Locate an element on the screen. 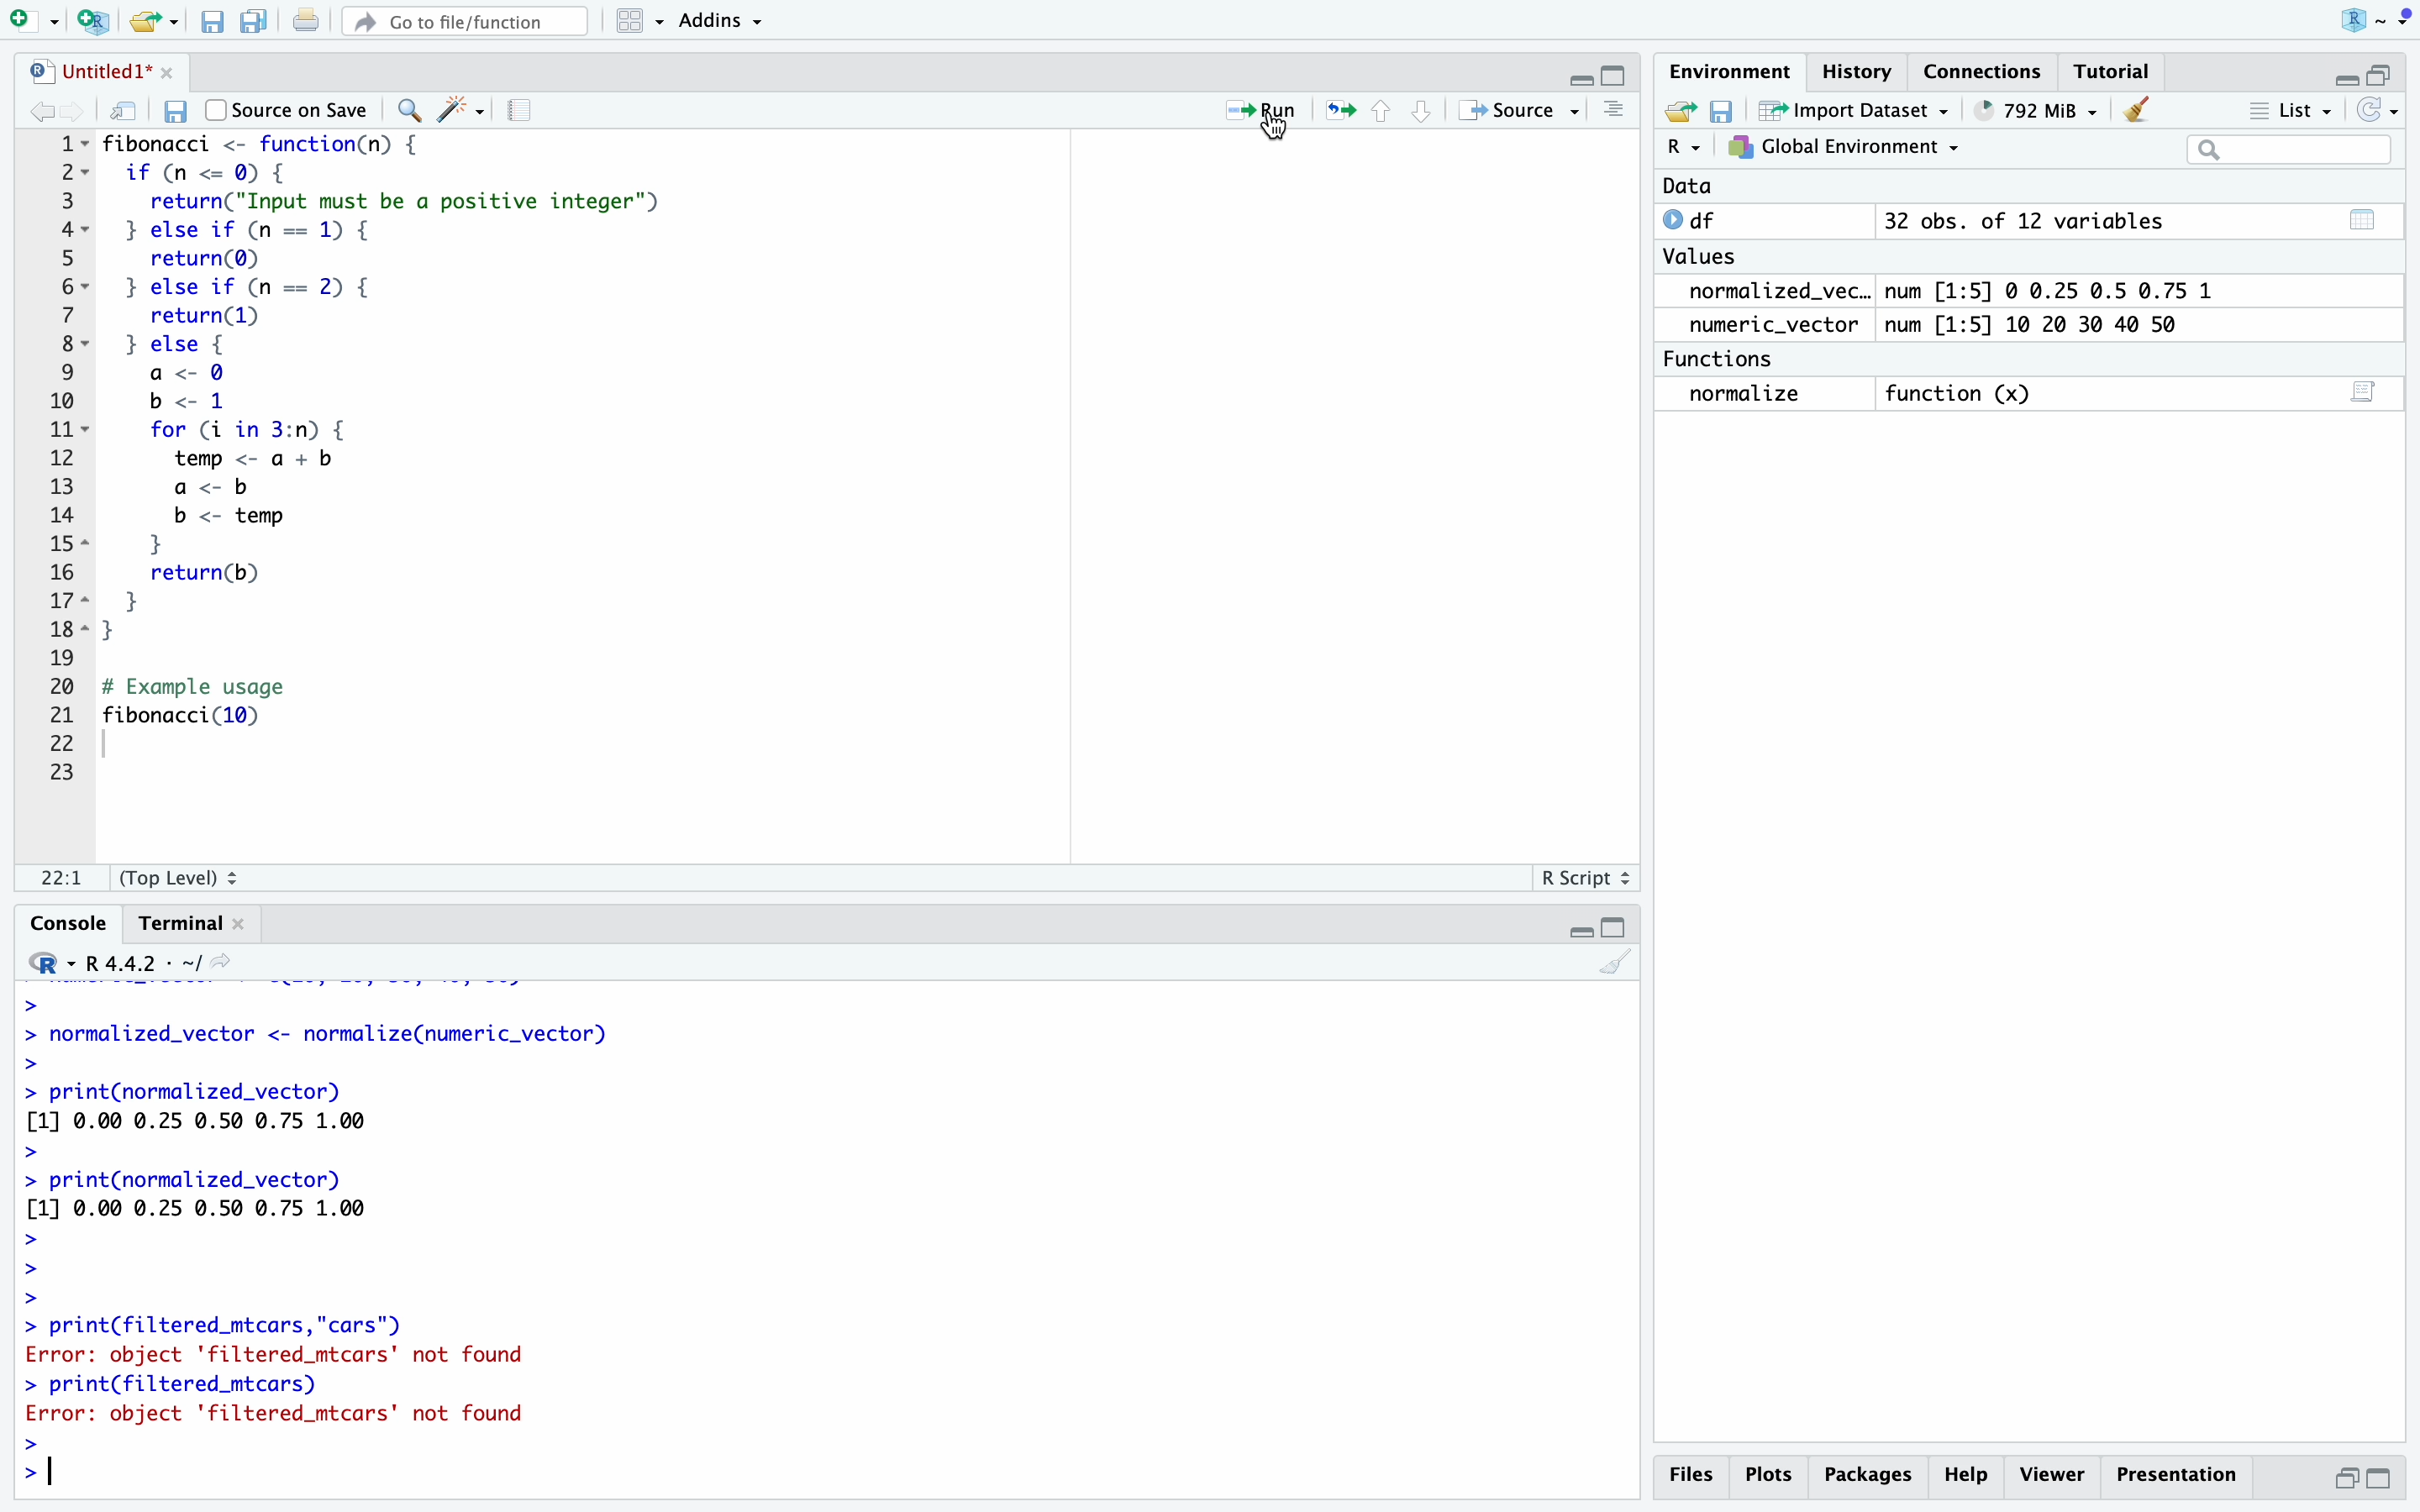 Image resolution: width=2420 pixels, height=1512 pixels. open an existing file is located at coordinates (153, 21).